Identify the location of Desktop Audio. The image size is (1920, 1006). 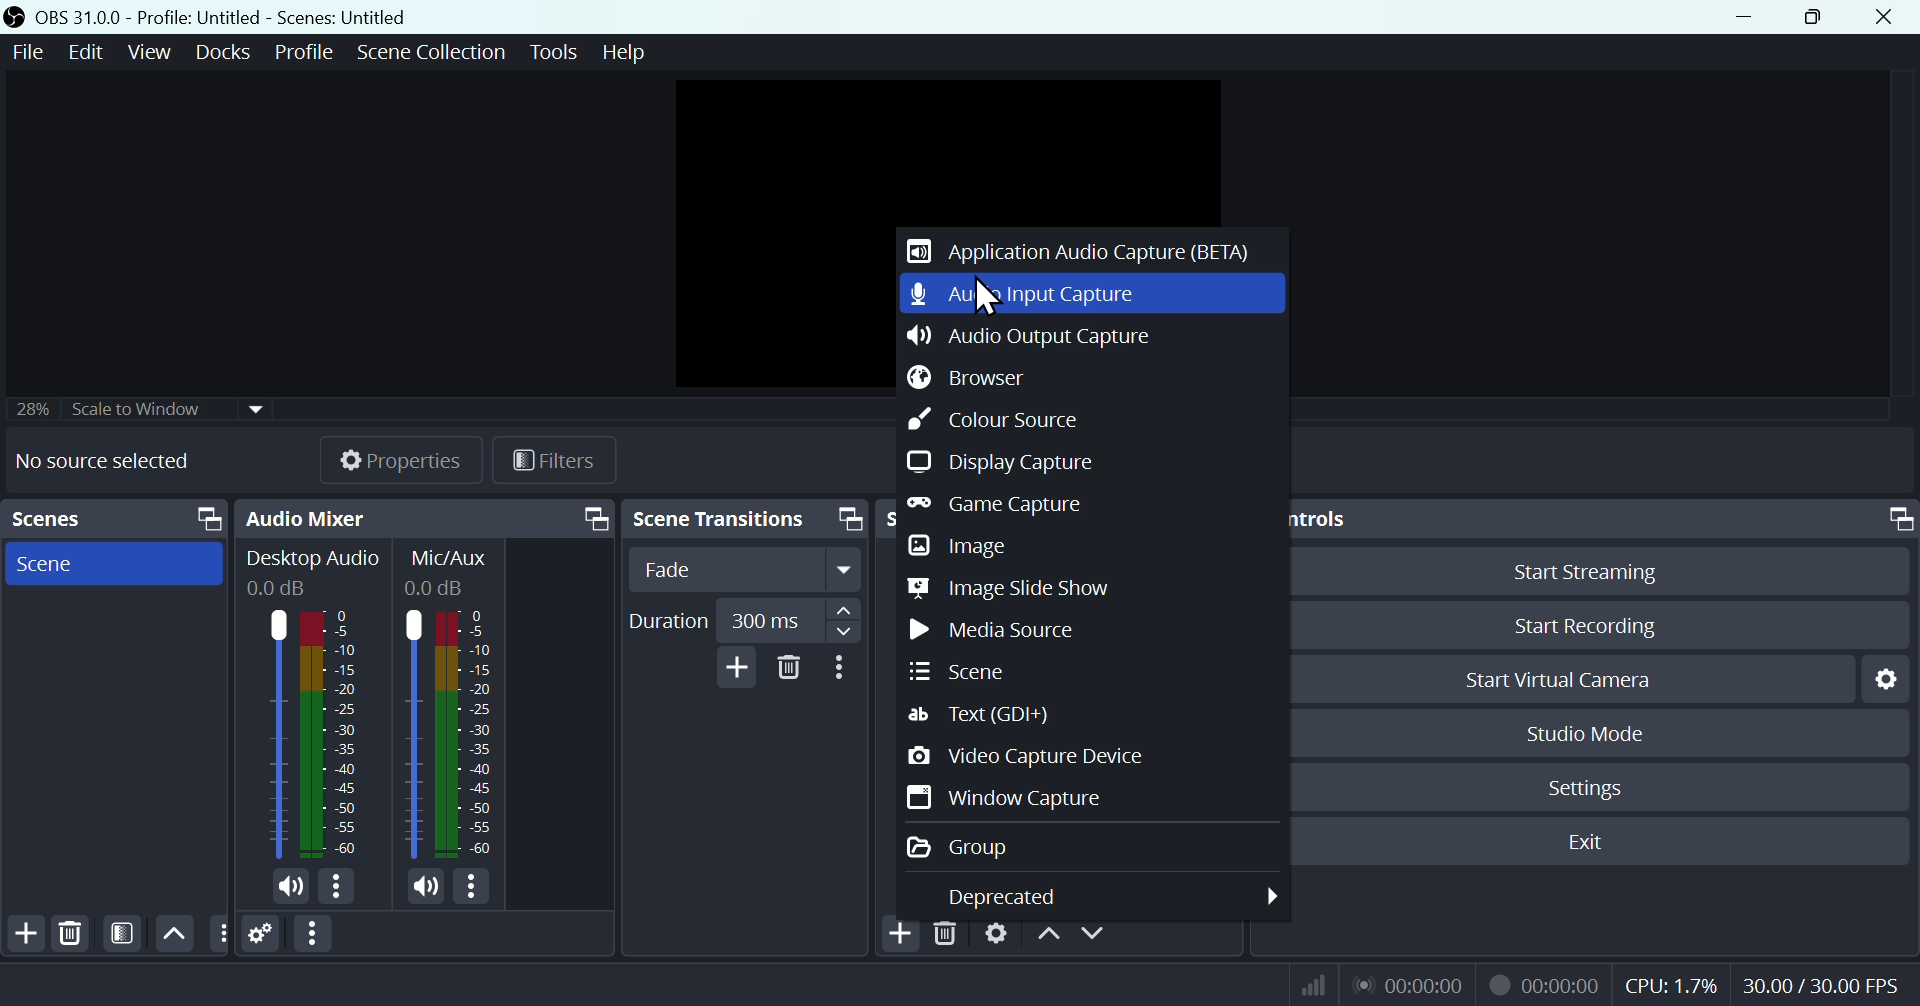
(273, 735).